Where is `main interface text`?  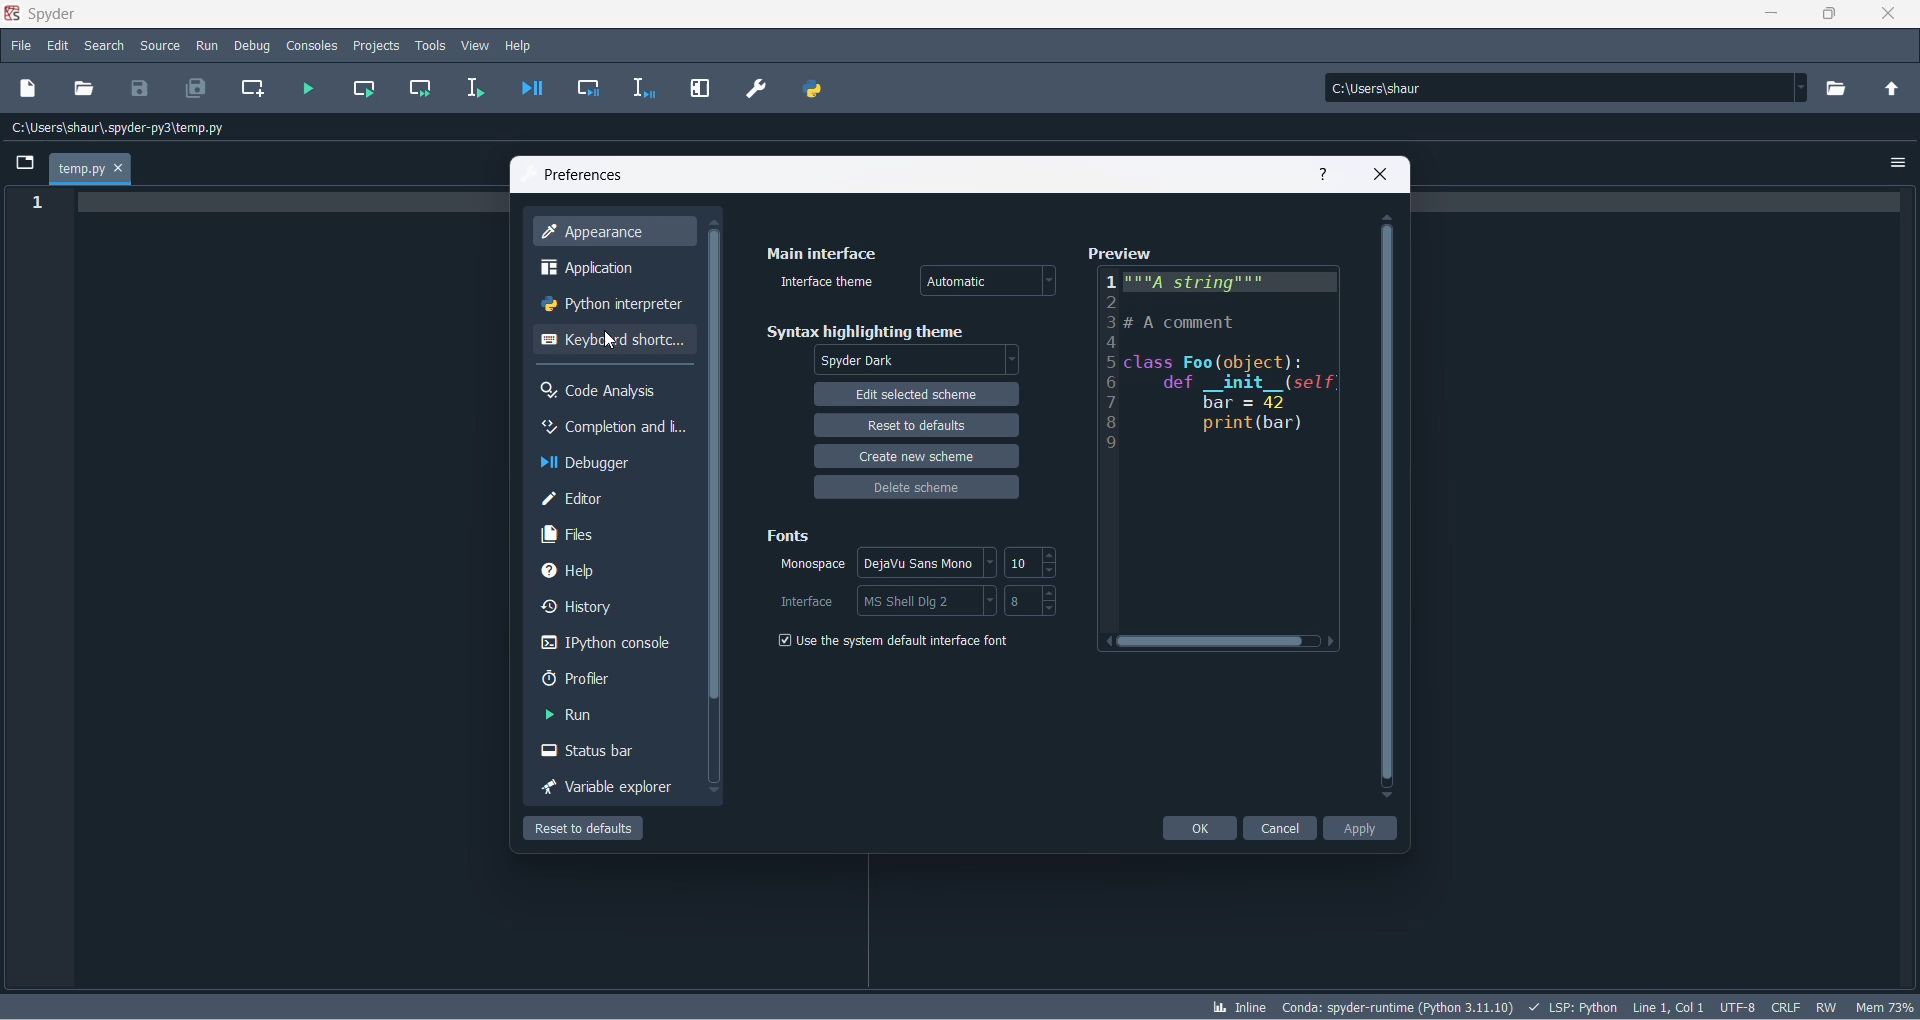 main interface text is located at coordinates (820, 248).